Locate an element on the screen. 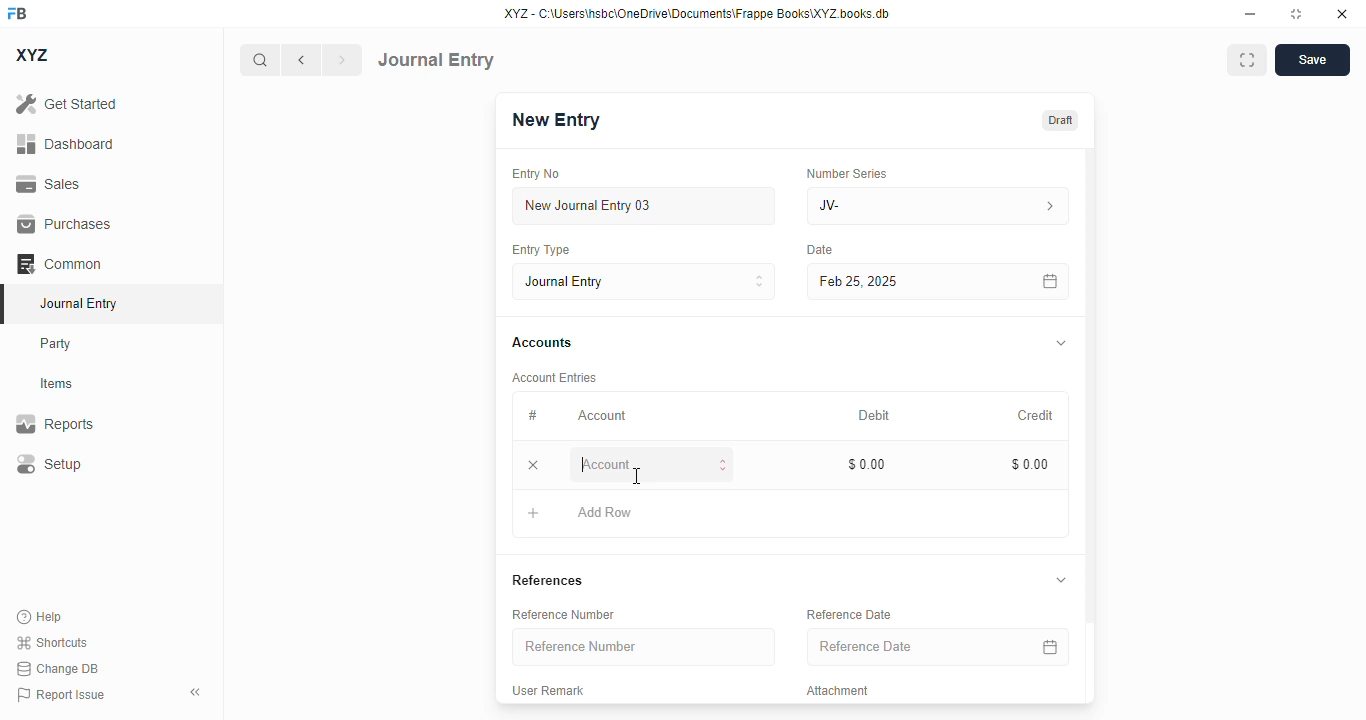  sales is located at coordinates (51, 185).